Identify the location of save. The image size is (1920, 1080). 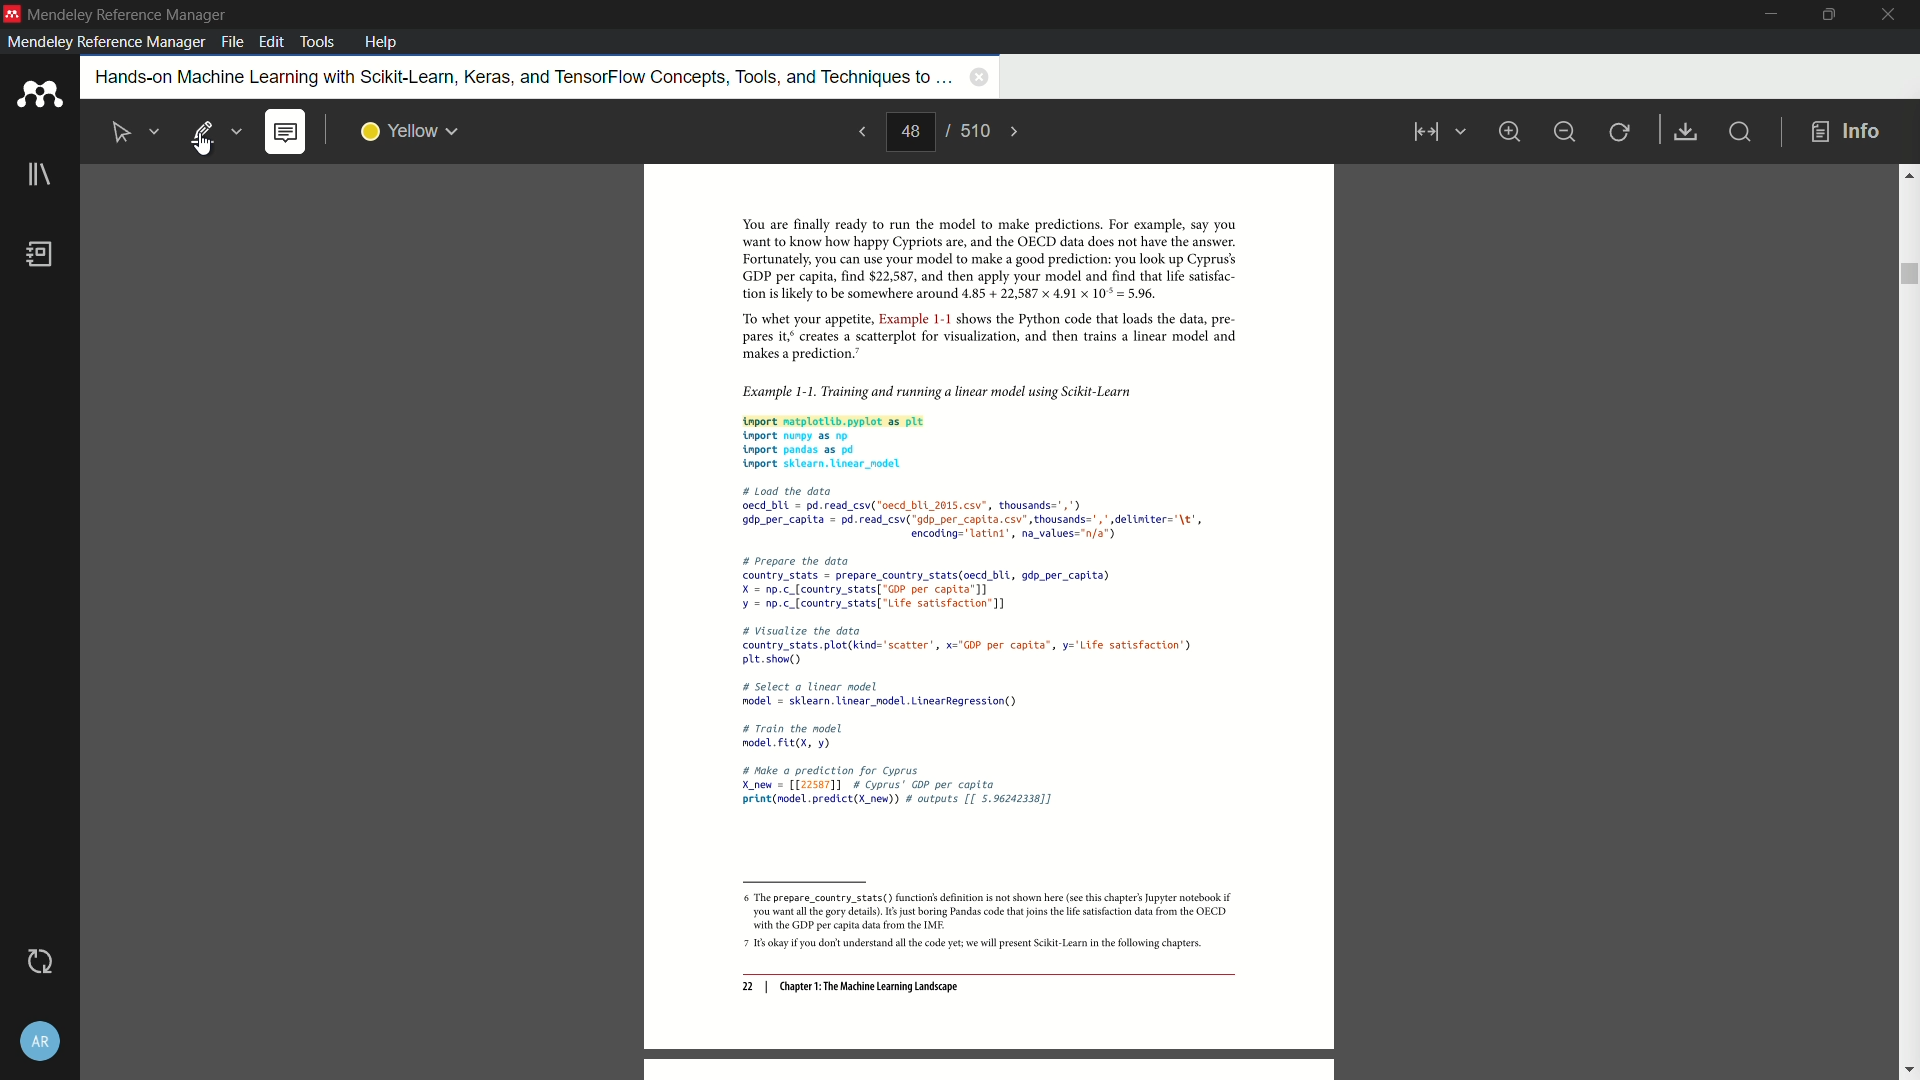
(1687, 133).